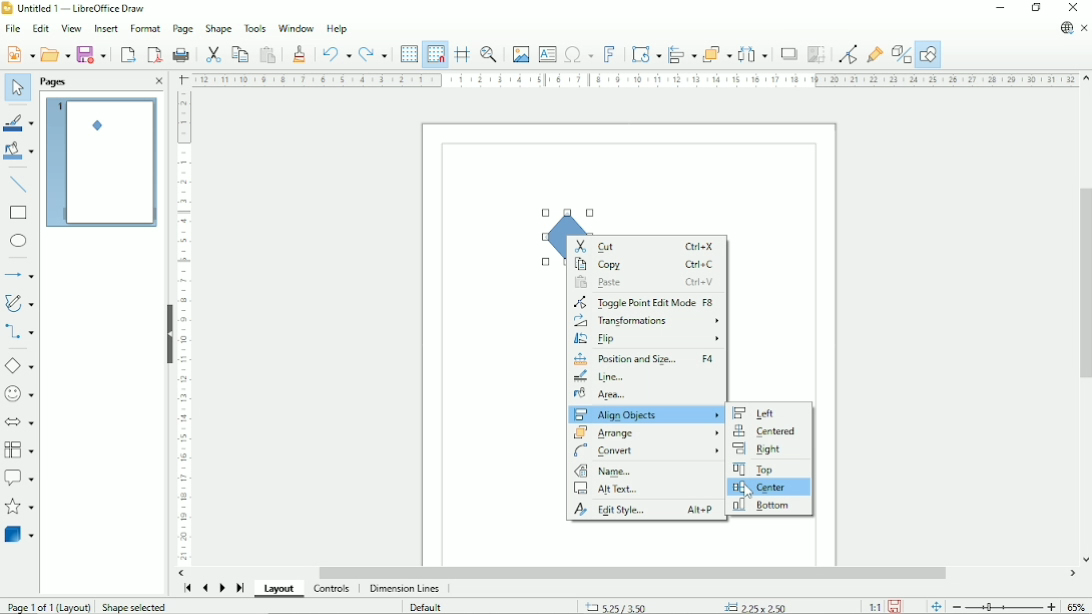 The width and height of the screenshot is (1092, 614). I want to click on Toggle point edit mode, so click(848, 54).